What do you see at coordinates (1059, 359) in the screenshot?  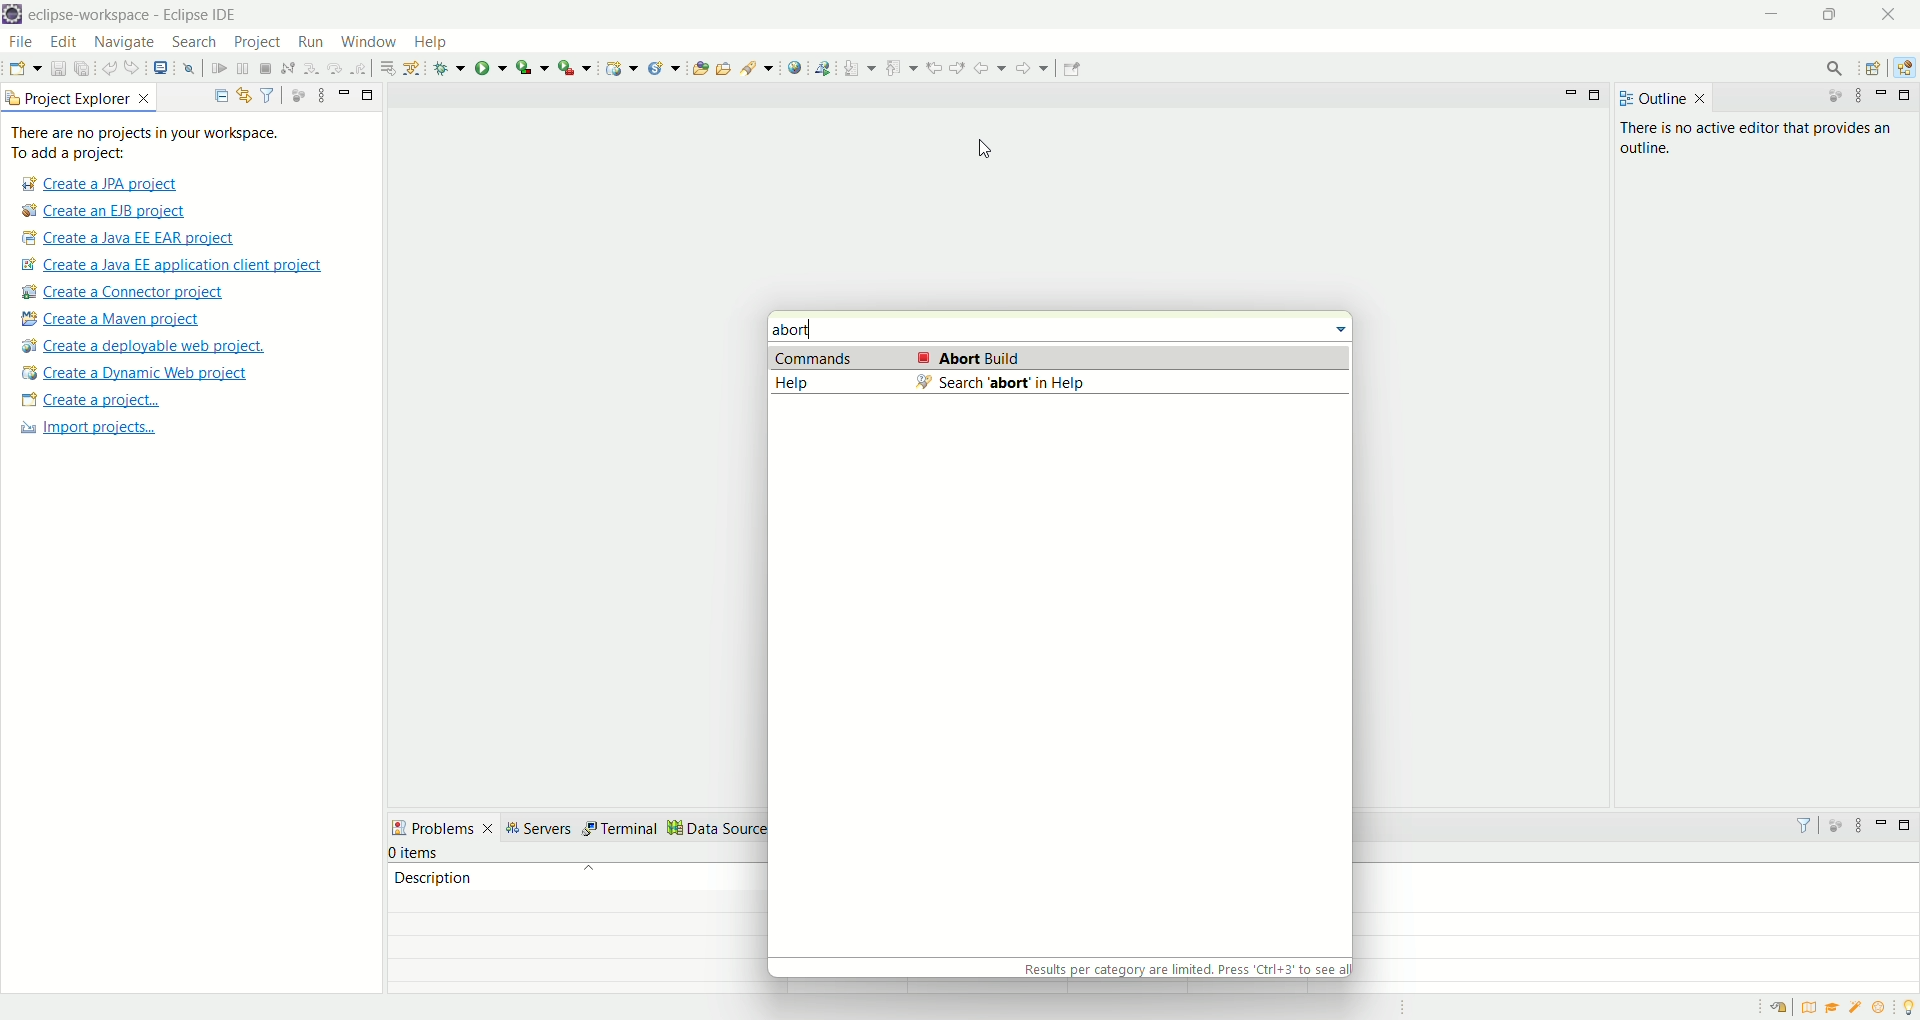 I see `commands` at bounding box center [1059, 359].